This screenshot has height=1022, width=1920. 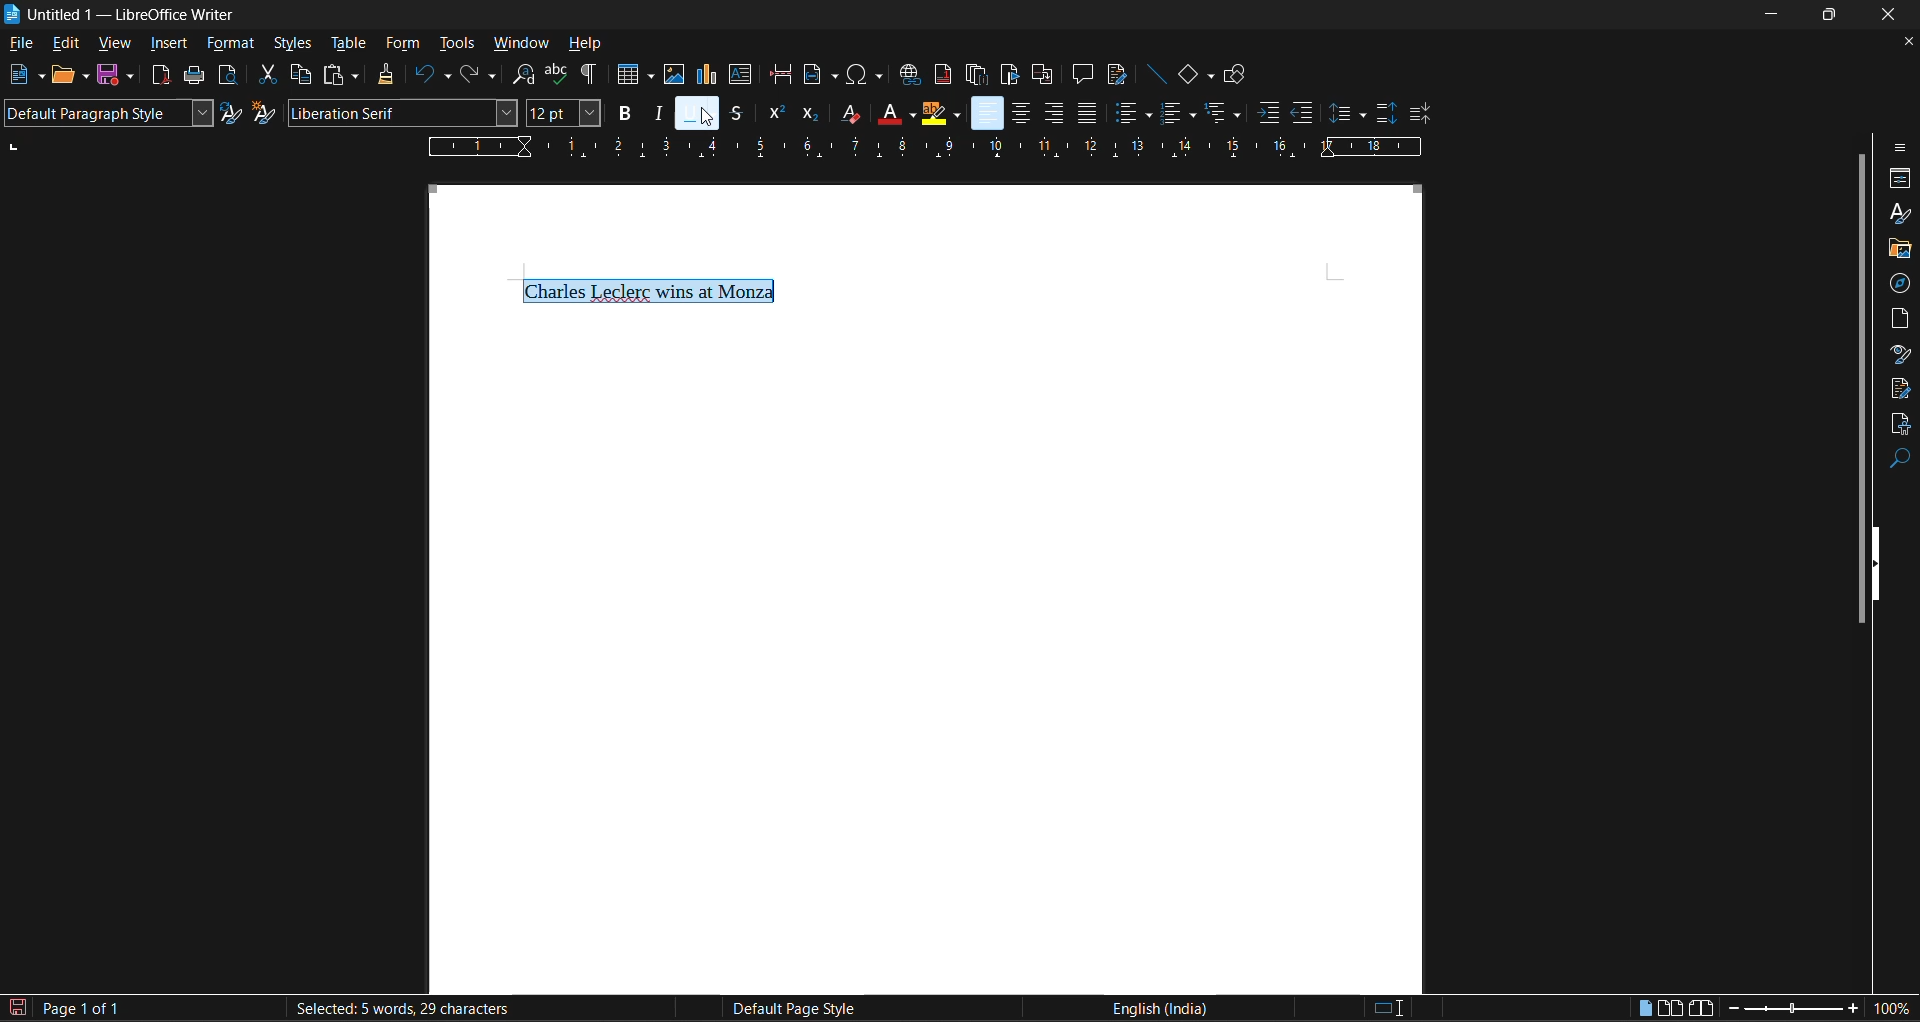 What do you see at coordinates (1156, 74) in the screenshot?
I see `insert line` at bounding box center [1156, 74].